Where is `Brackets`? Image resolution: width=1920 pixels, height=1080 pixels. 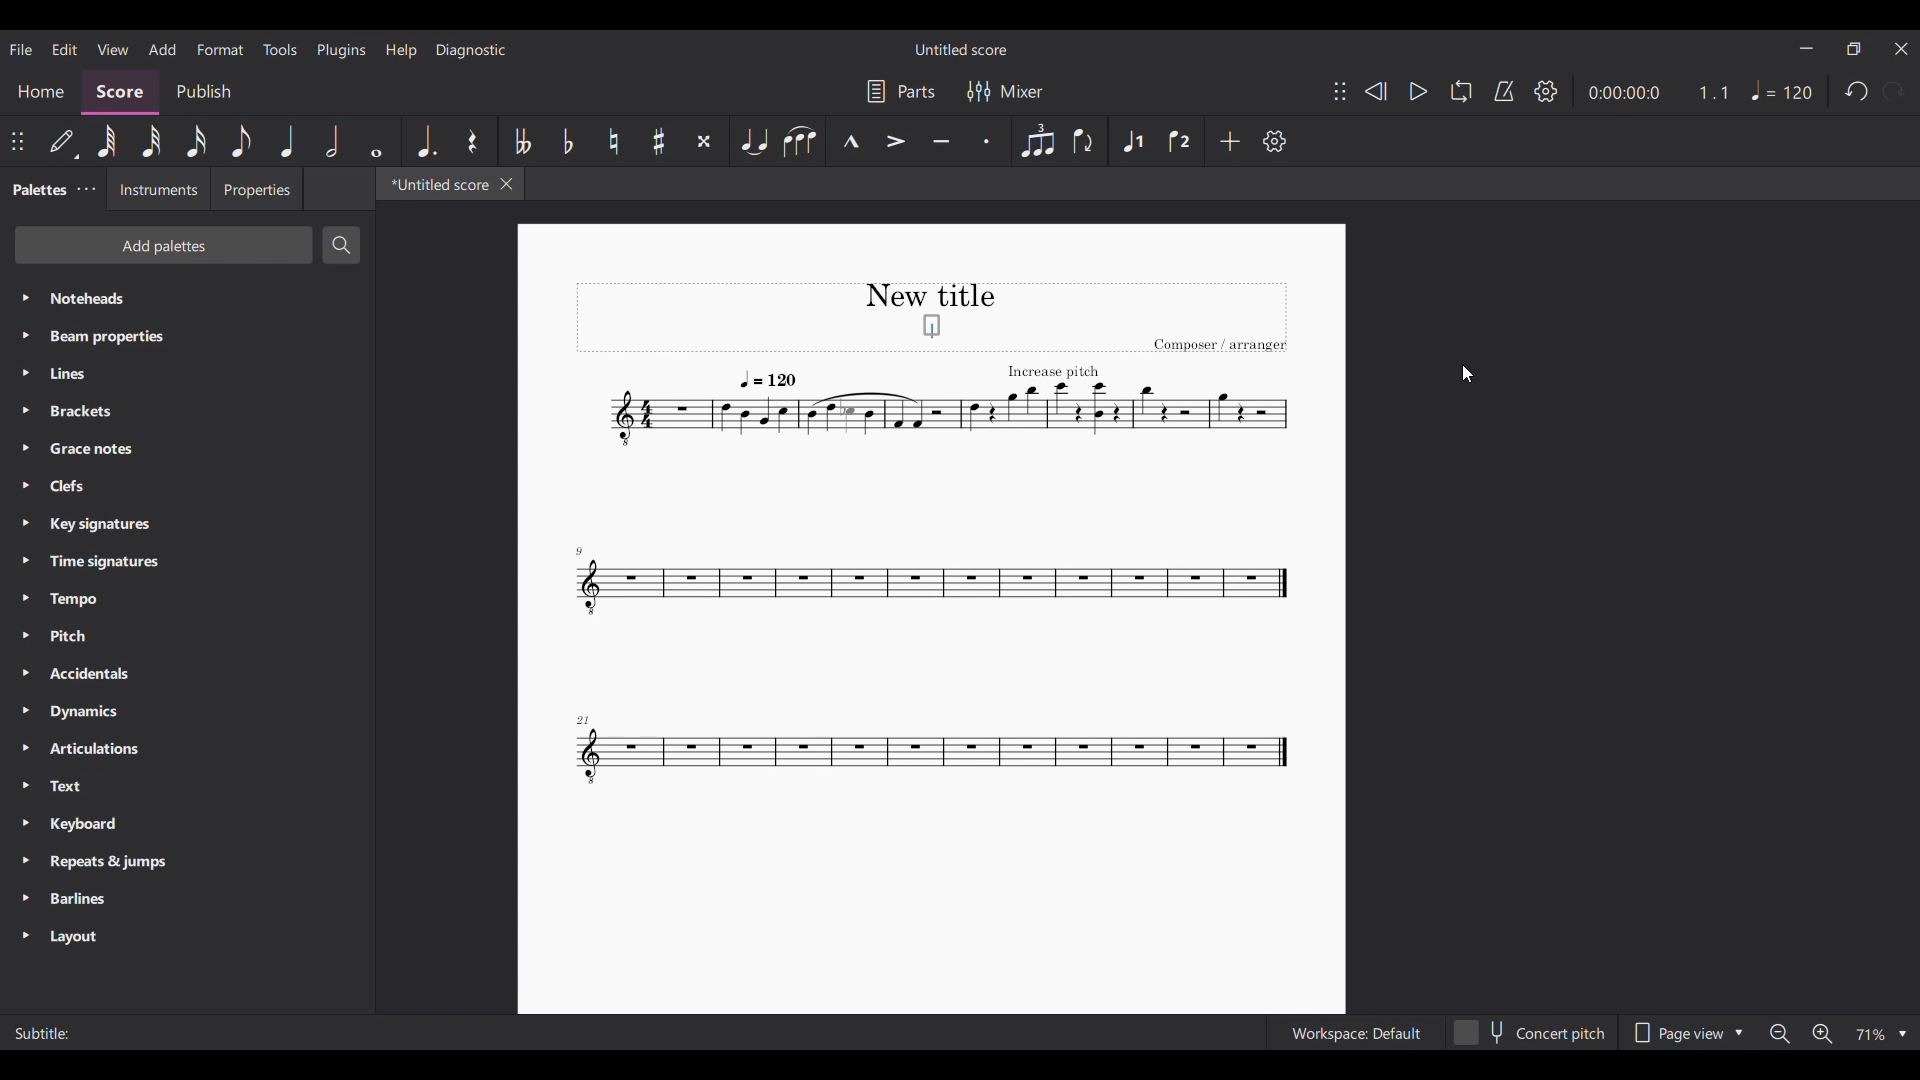 Brackets is located at coordinates (187, 411).